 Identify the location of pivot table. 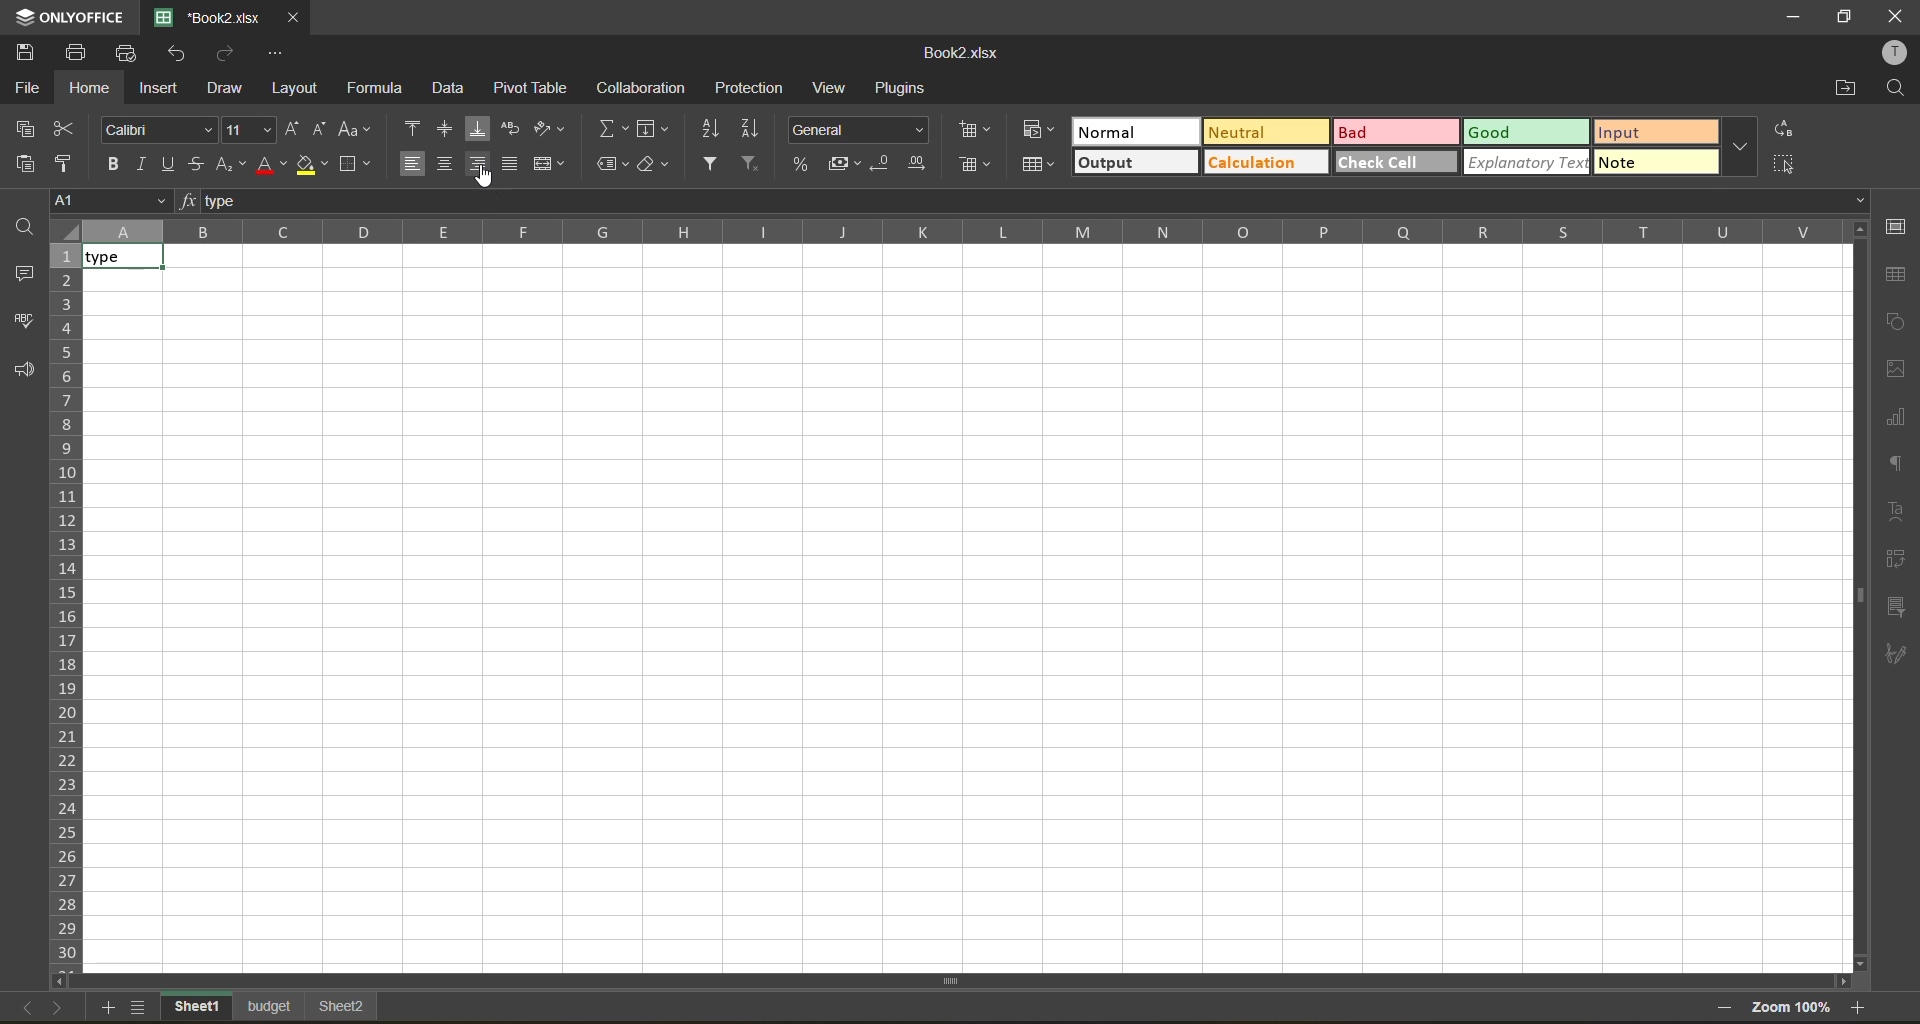
(1898, 561).